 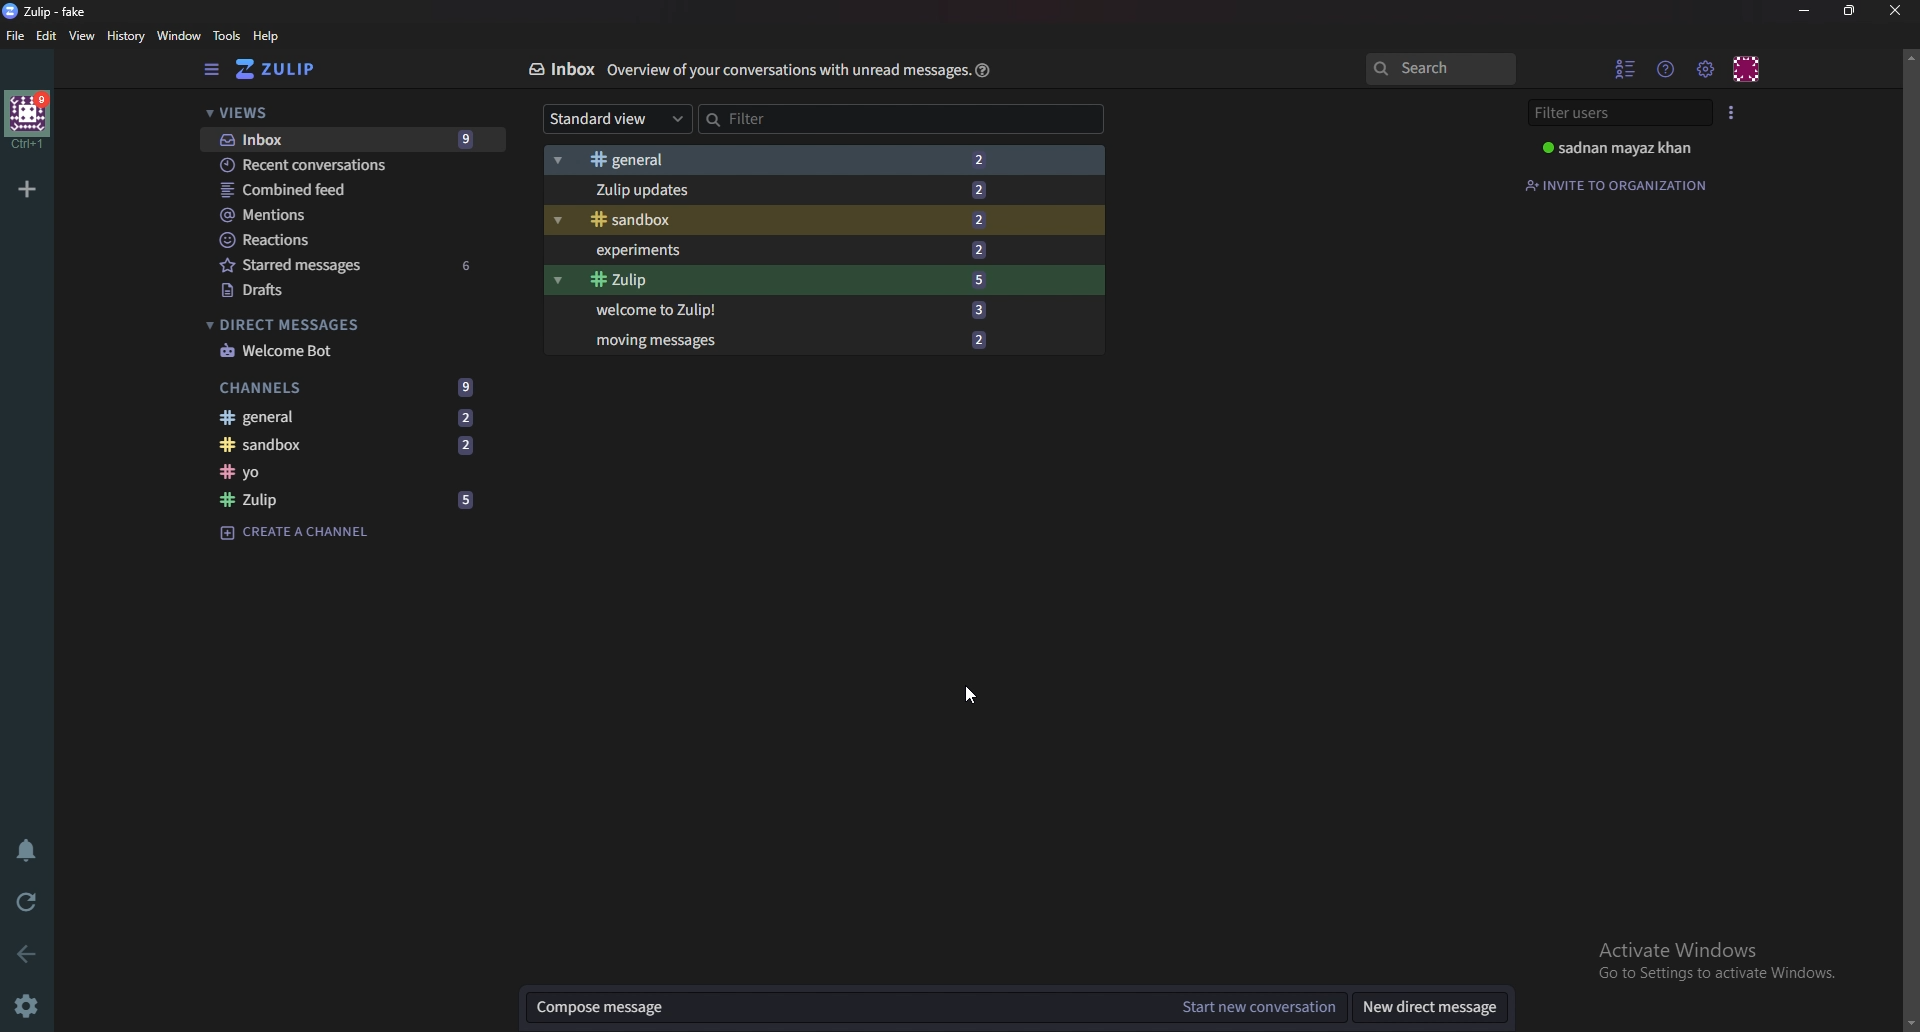 What do you see at coordinates (212, 71) in the screenshot?
I see `Hide side bar` at bounding box center [212, 71].